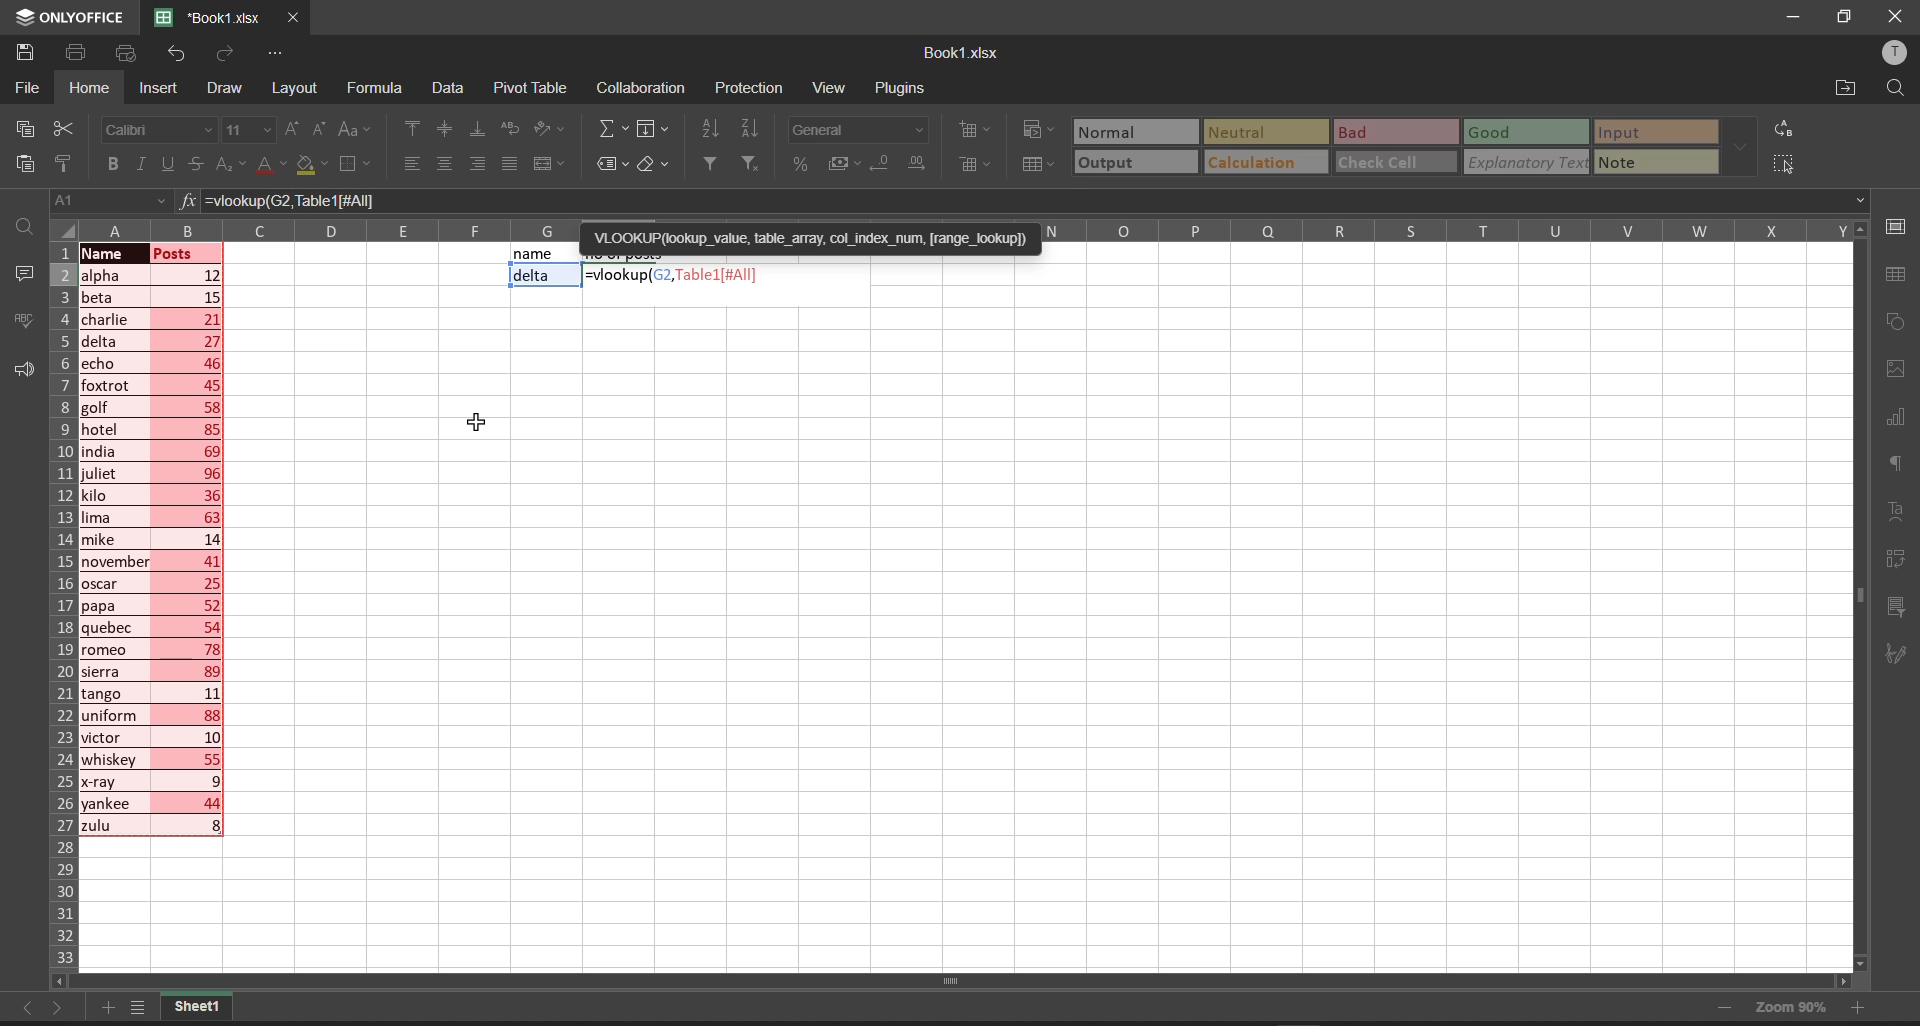 The image size is (1920, 1026). What do you see at coordinates (1036, 201) in the screenshot?
I see `=vlookup(G2, Table 1[#All]` at bounding box center [1036, 201].